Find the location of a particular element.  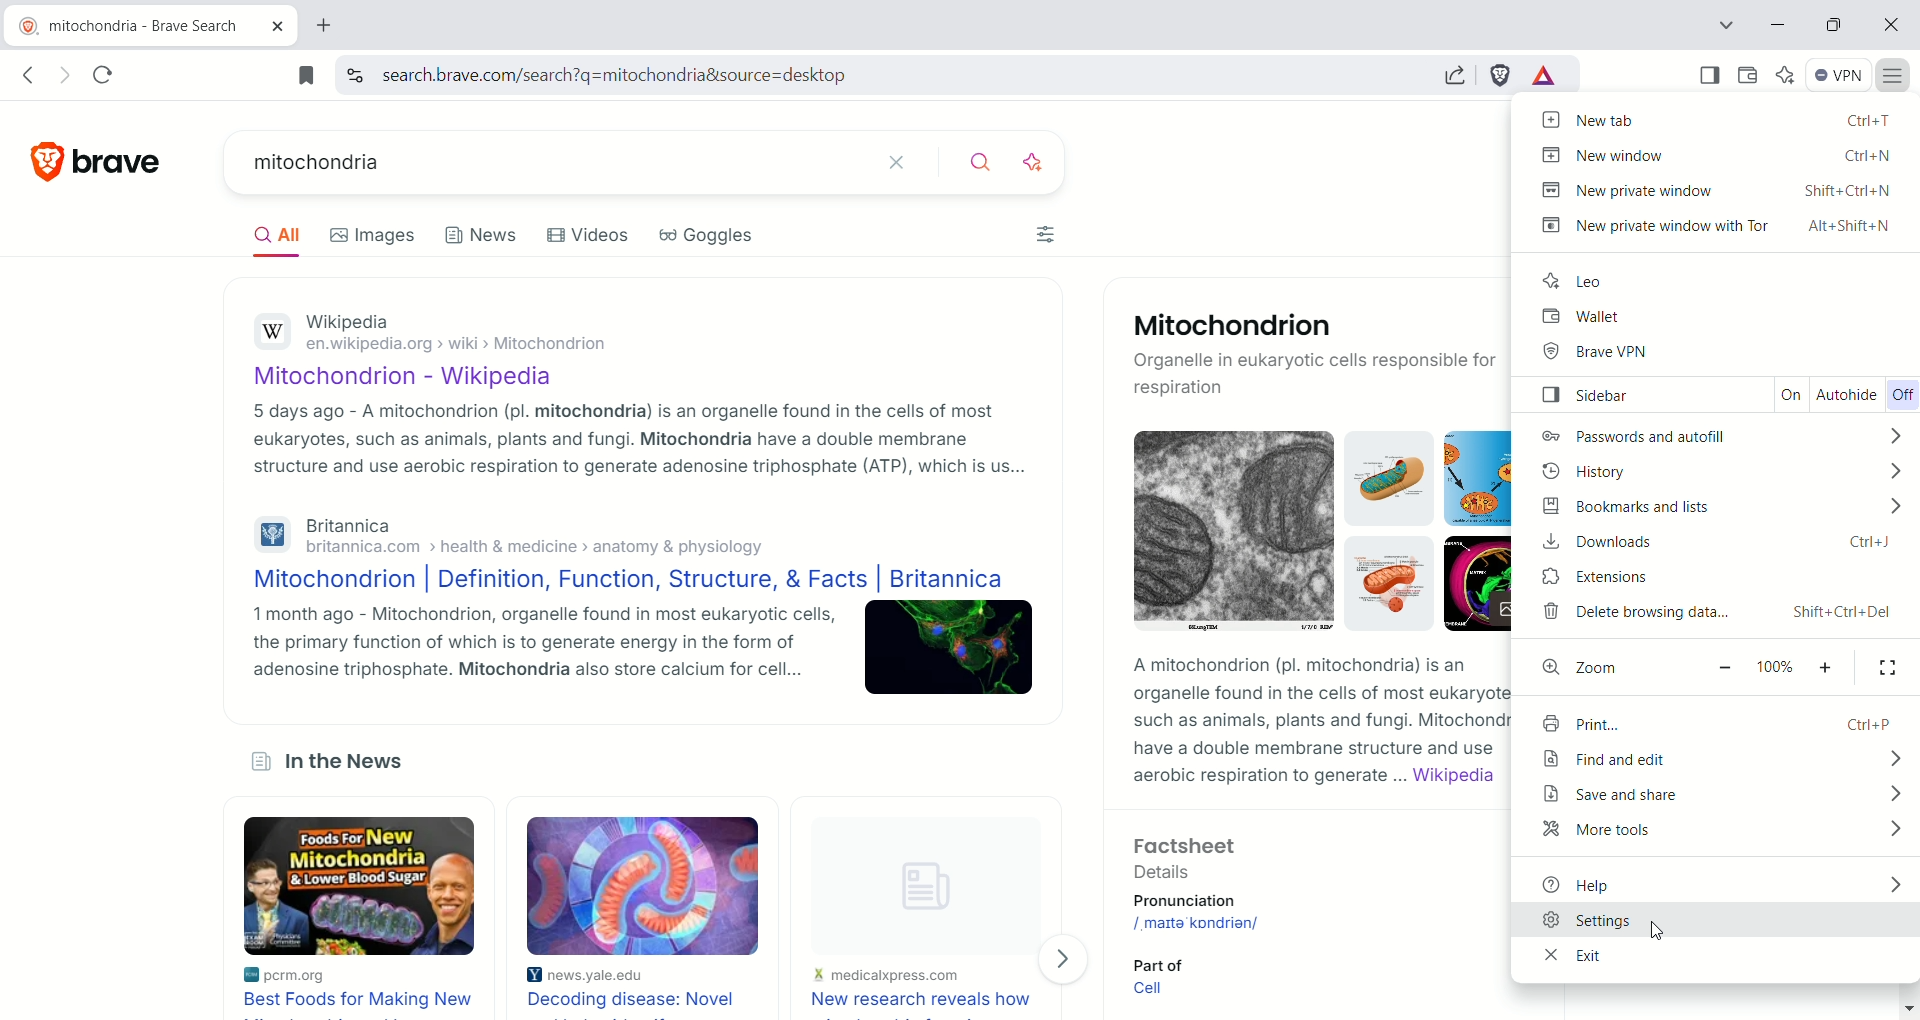

new private window is located at coordinates (1716, 189).